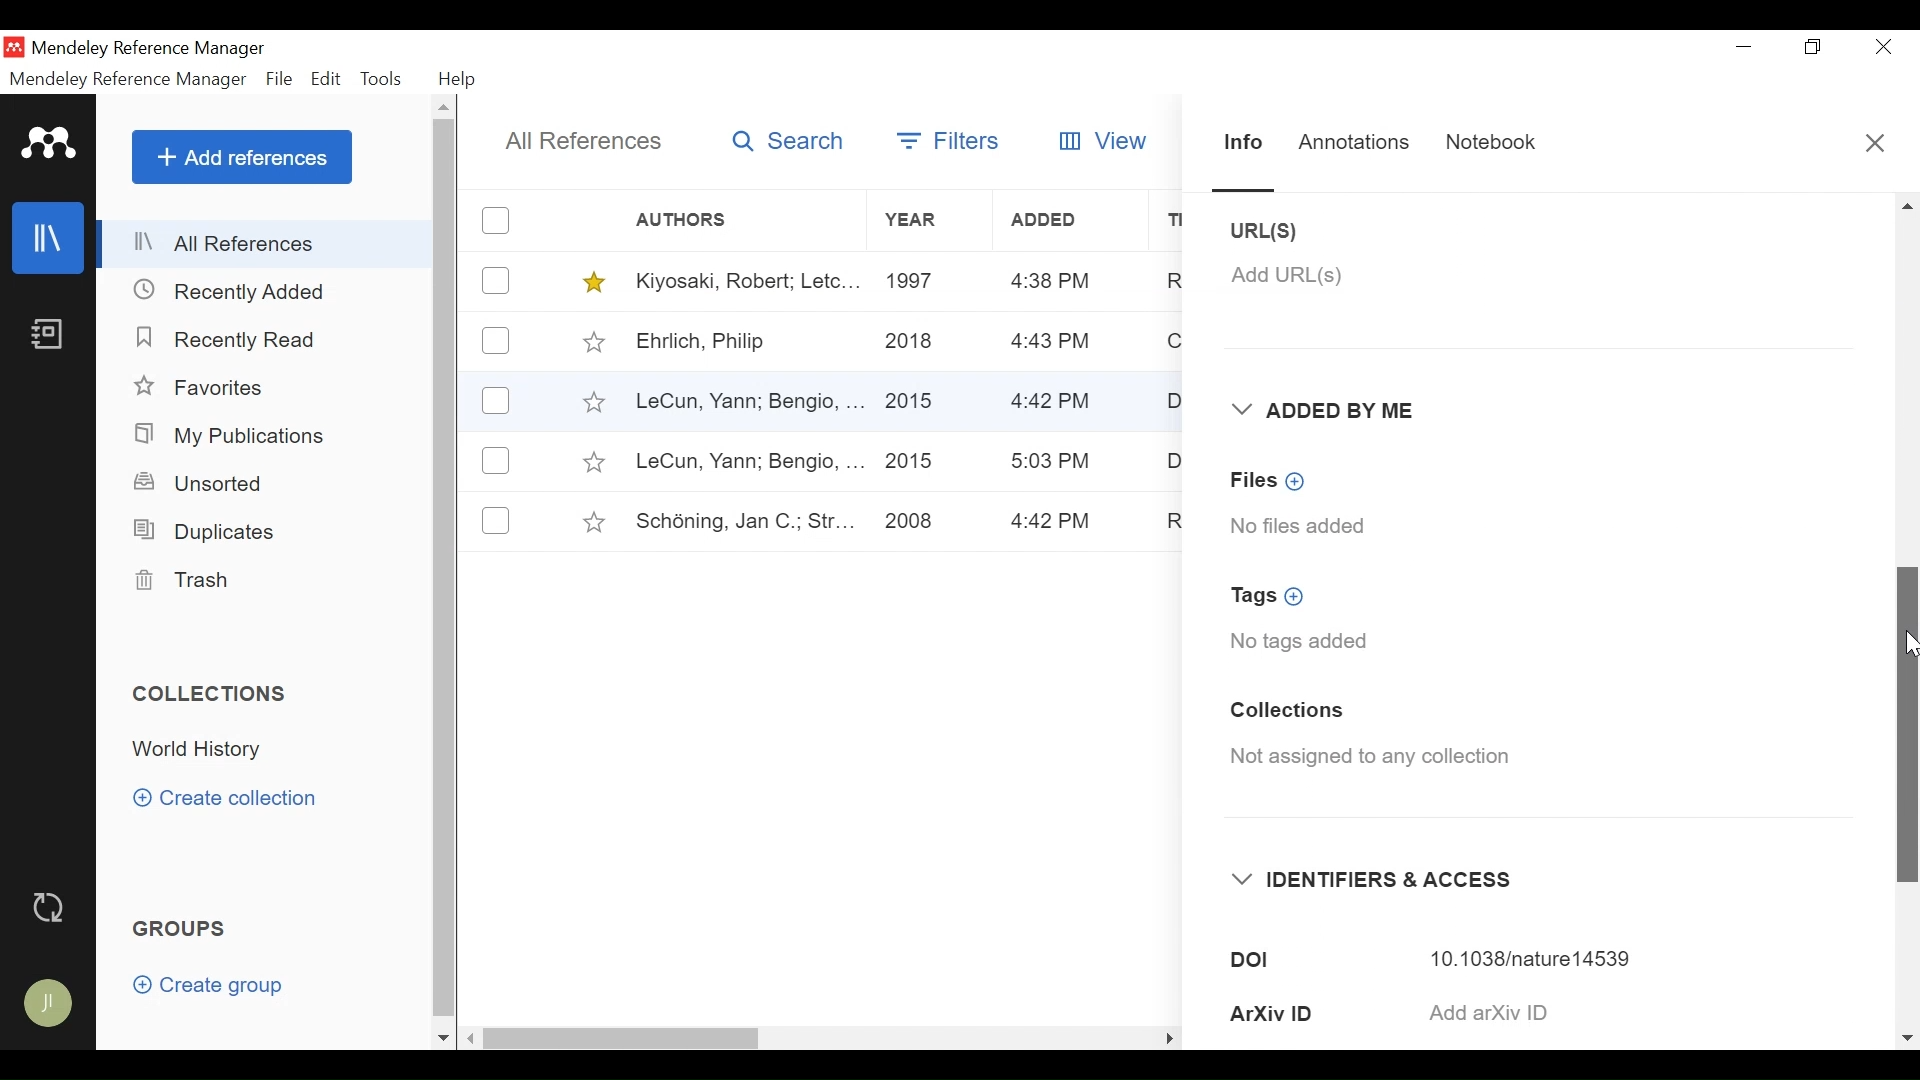  Describe the element at coordinates (239, 290) in the screenshot. I see `Recently Added` at that location.